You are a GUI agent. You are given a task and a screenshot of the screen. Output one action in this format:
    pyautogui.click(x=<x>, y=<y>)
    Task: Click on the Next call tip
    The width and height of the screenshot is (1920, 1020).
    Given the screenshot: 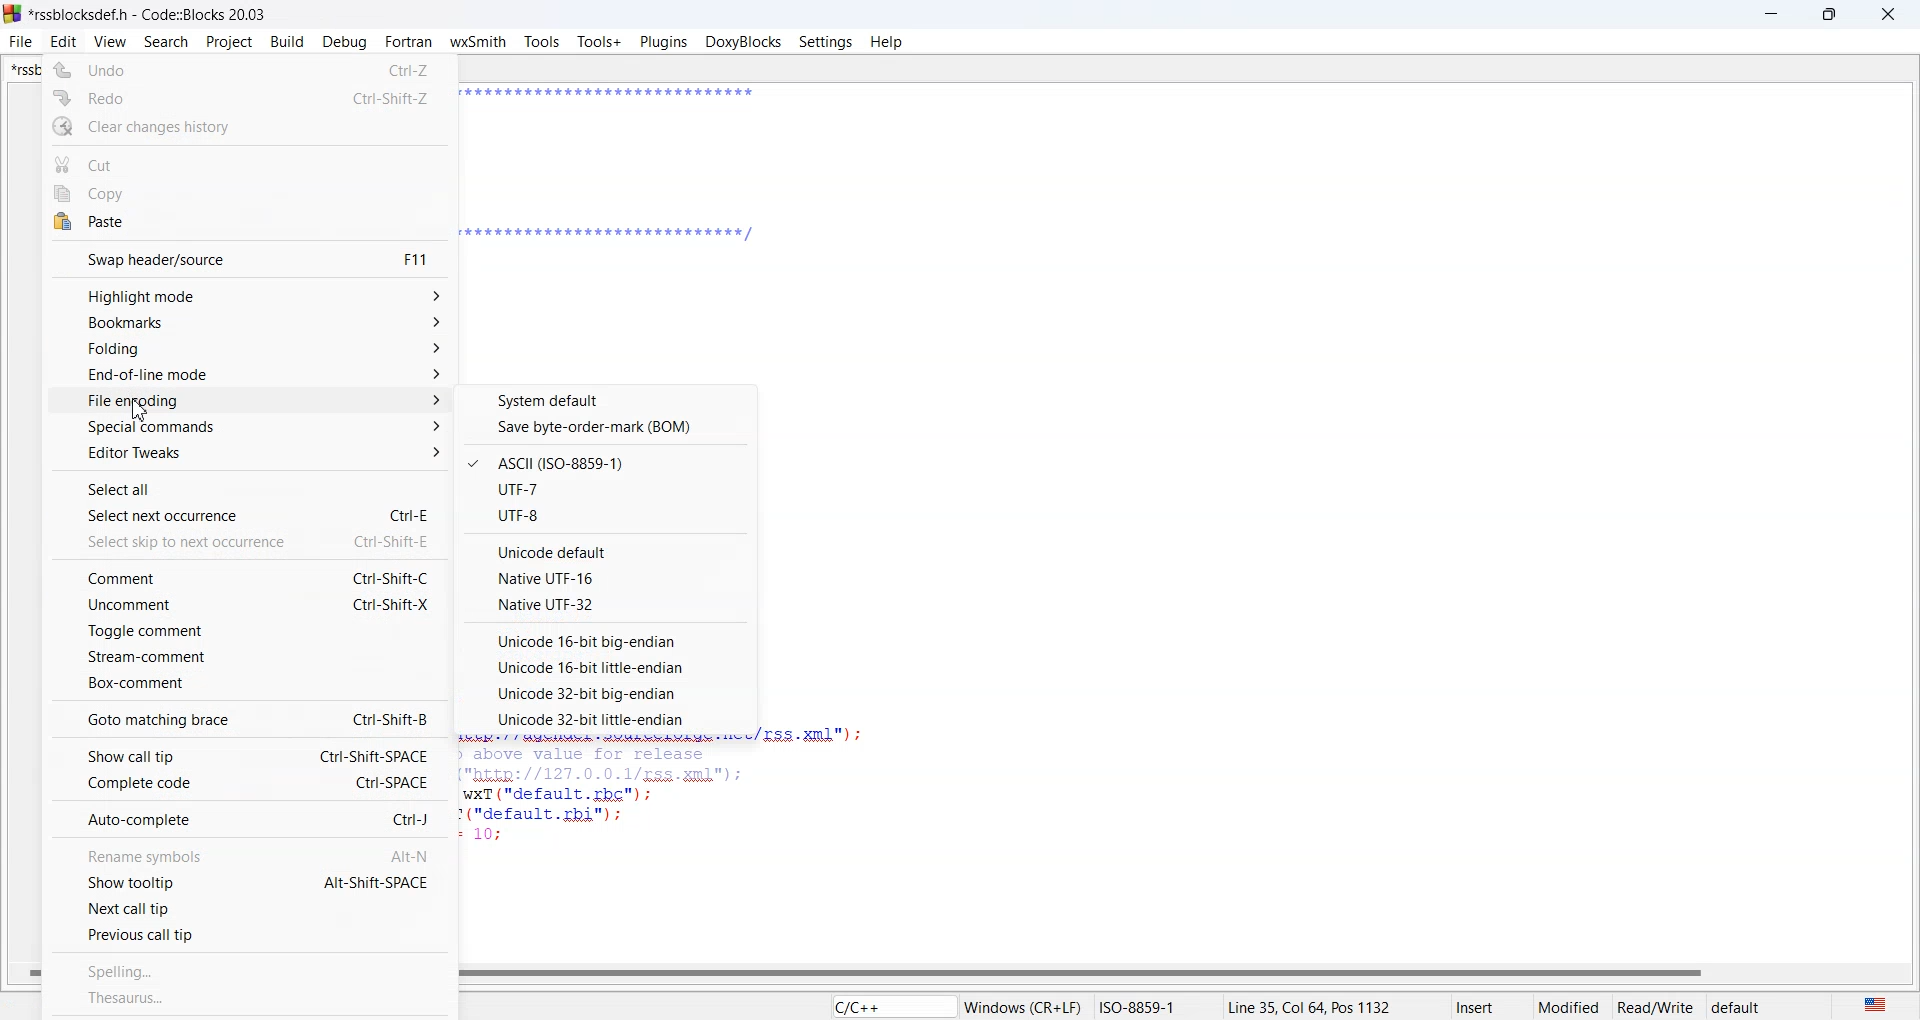 What is the action you would take?
    pyautogui.click(x=248, y=906)
    